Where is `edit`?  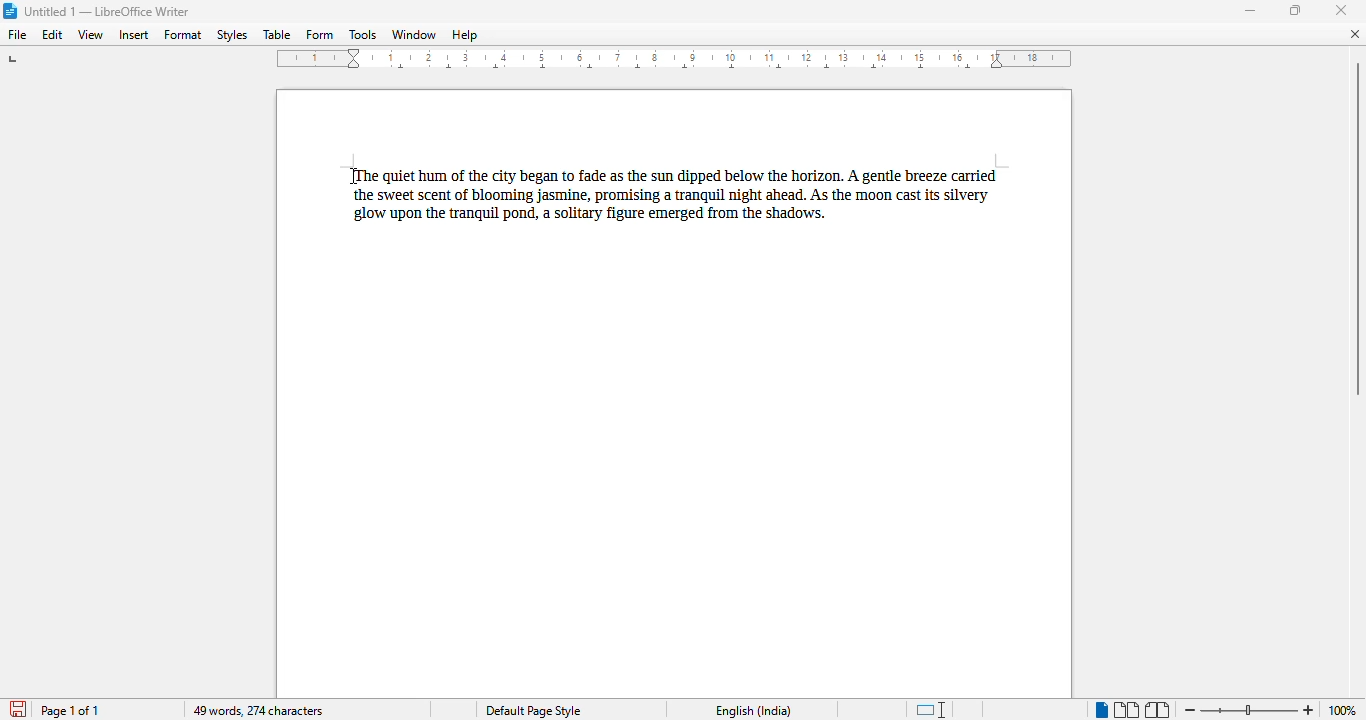
edit is located at coordinates (52, 34).